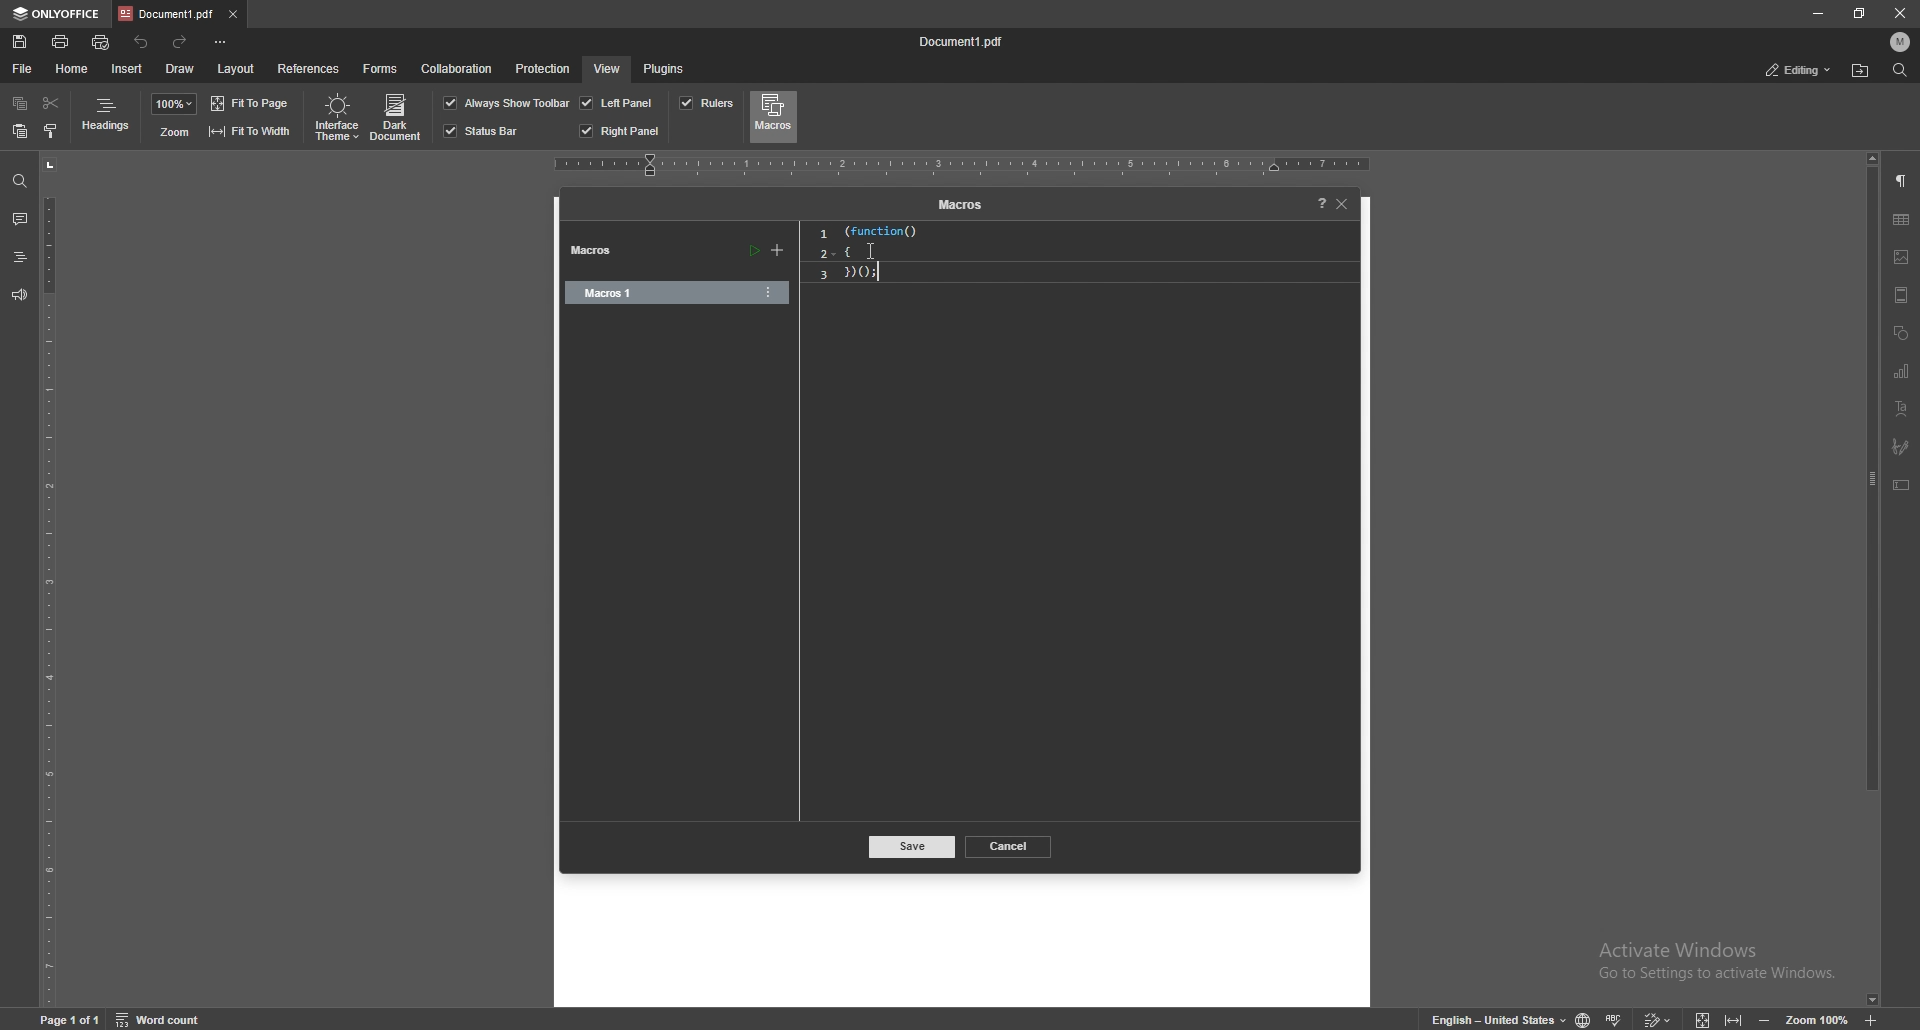 The height and width of the screenshot is (1030, 1920). Describe the element at coordinates (173, 132) in the screenshot. I see `zoom` at that location.